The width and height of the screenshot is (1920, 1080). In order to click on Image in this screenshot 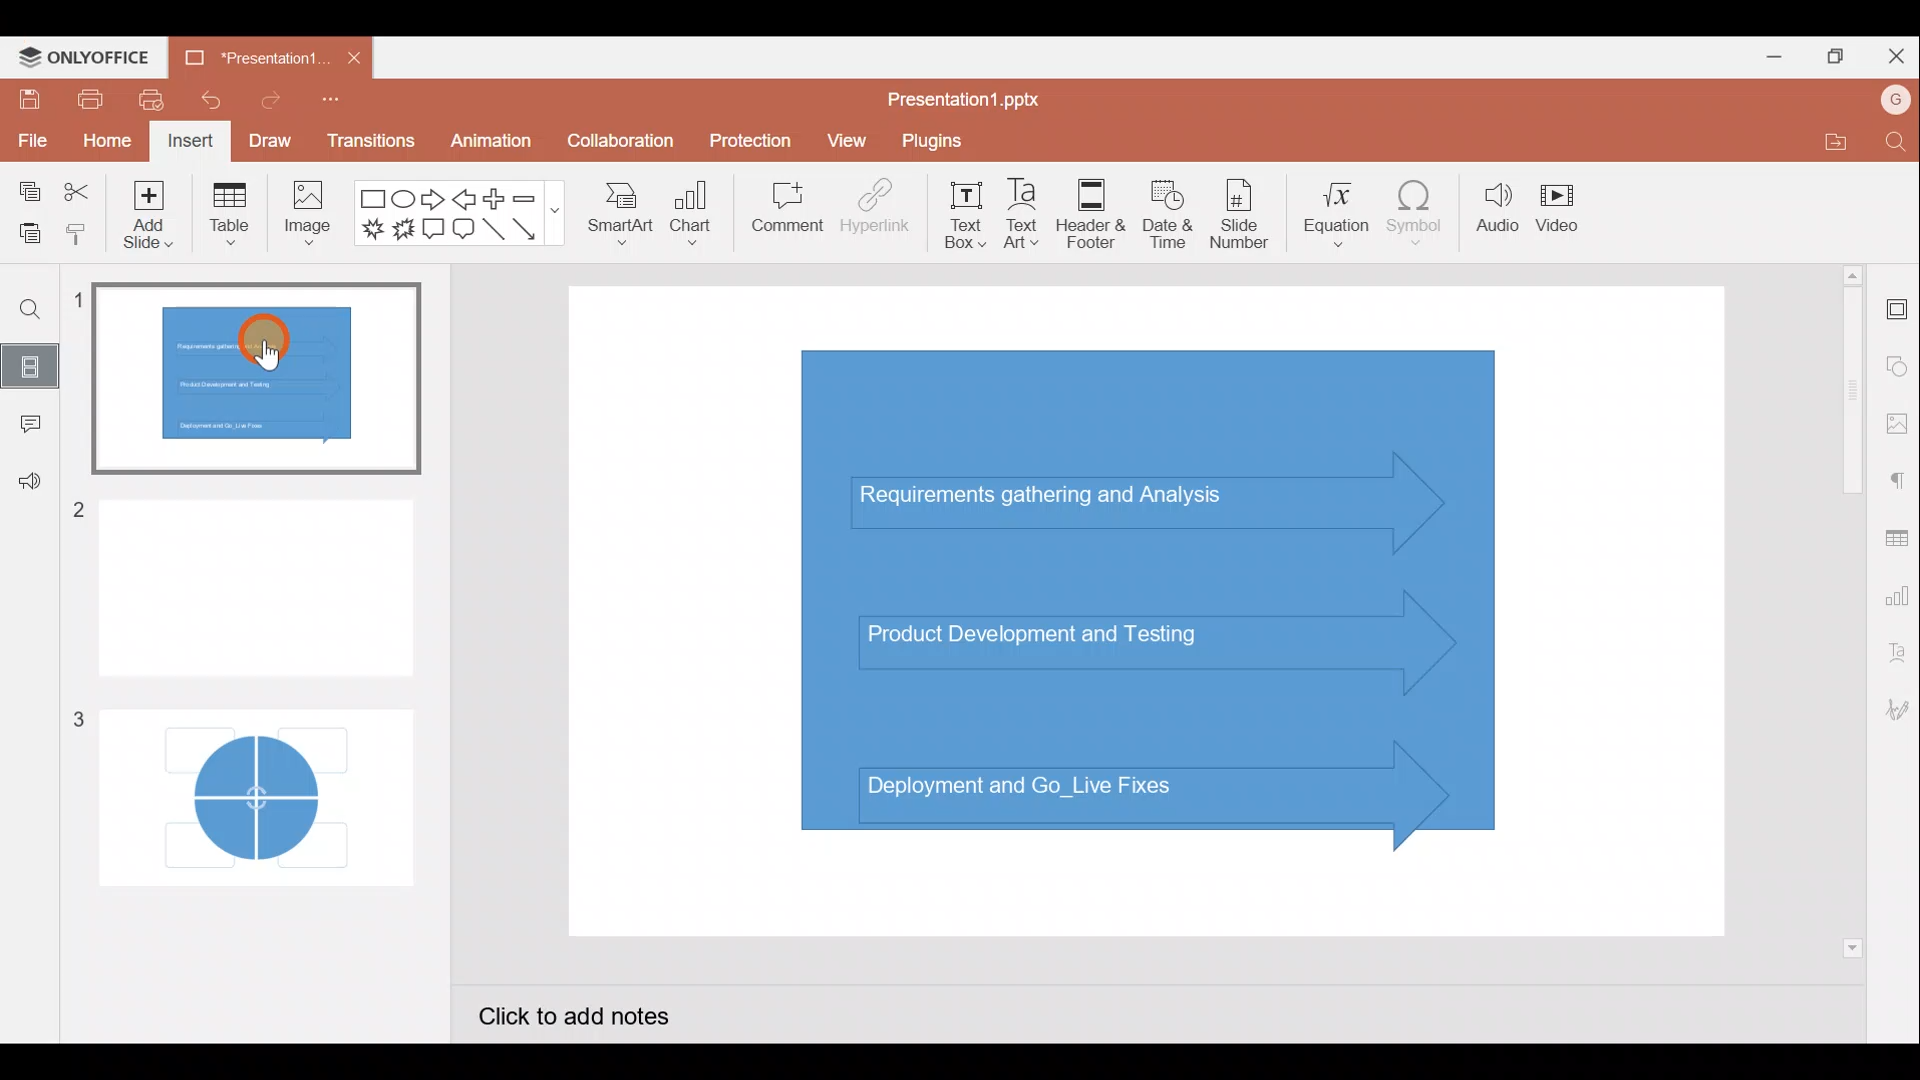, I will do `click(311, 221)`.